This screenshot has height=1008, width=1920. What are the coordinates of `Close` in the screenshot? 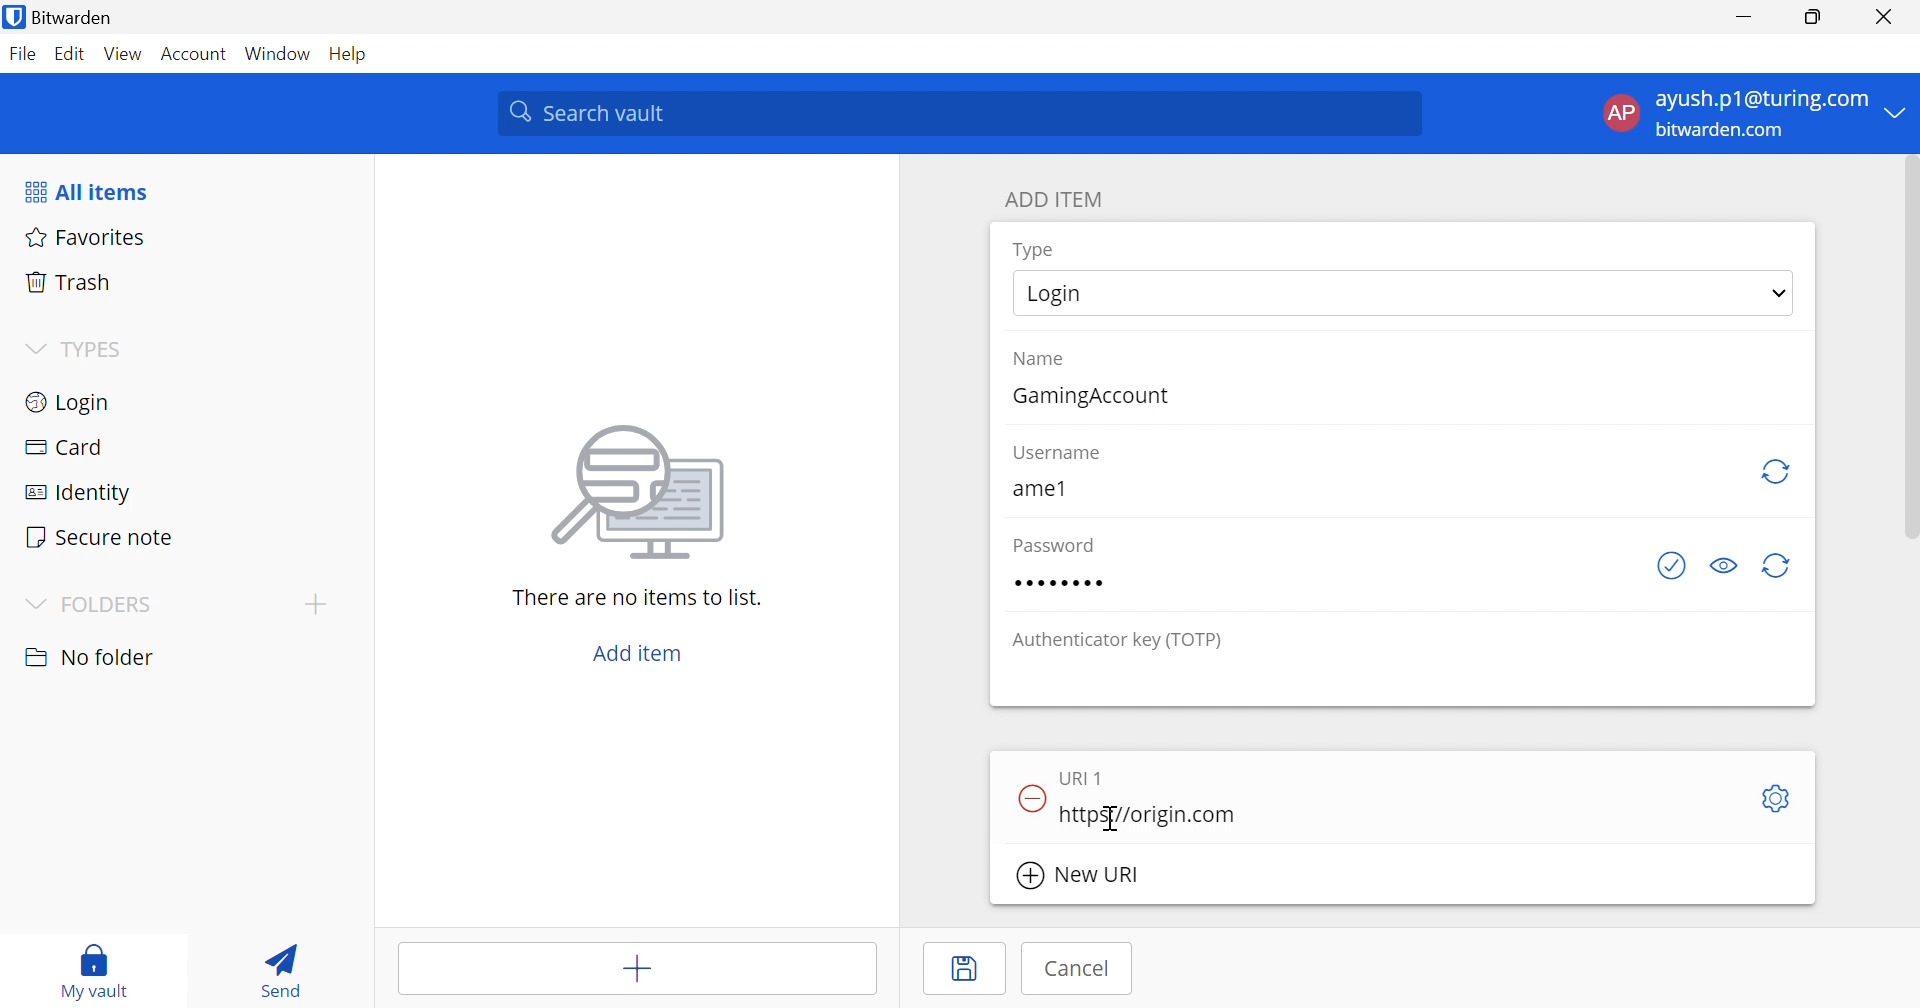 It's located at (1887, 19).